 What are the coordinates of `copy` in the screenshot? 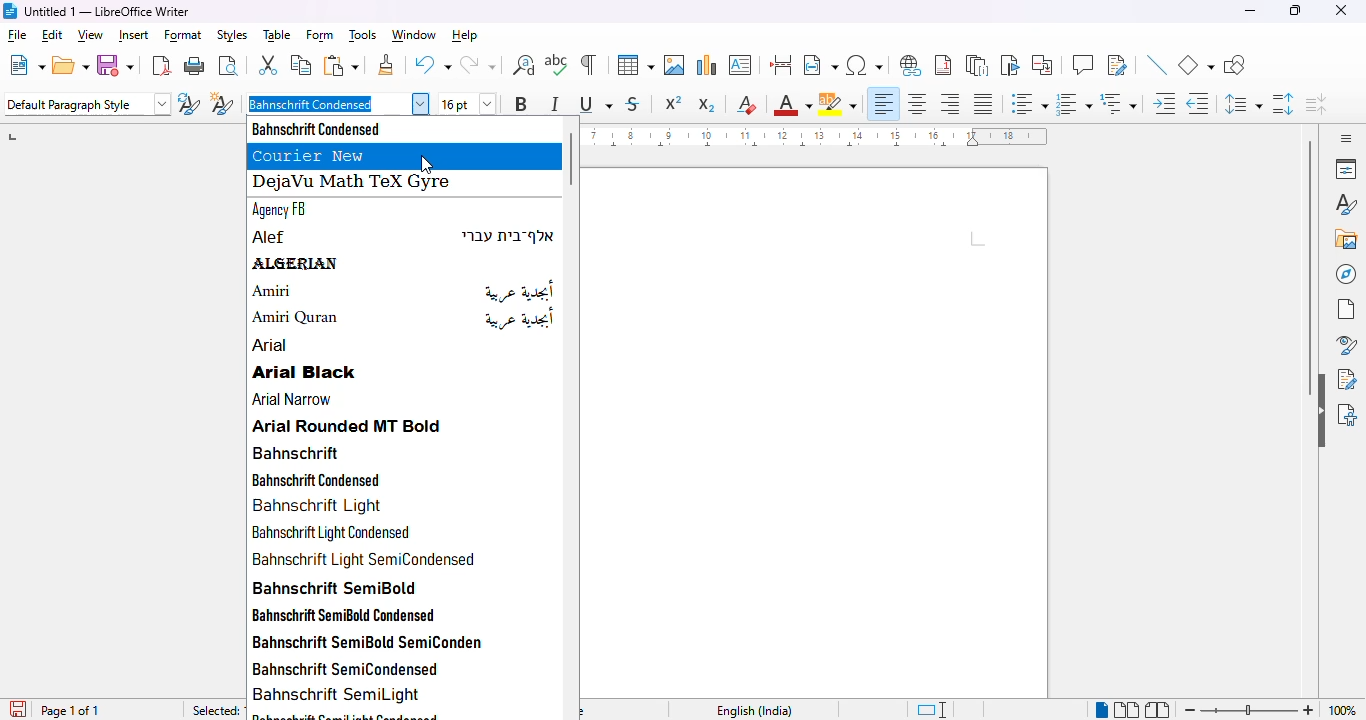 It's located at (300, 64).